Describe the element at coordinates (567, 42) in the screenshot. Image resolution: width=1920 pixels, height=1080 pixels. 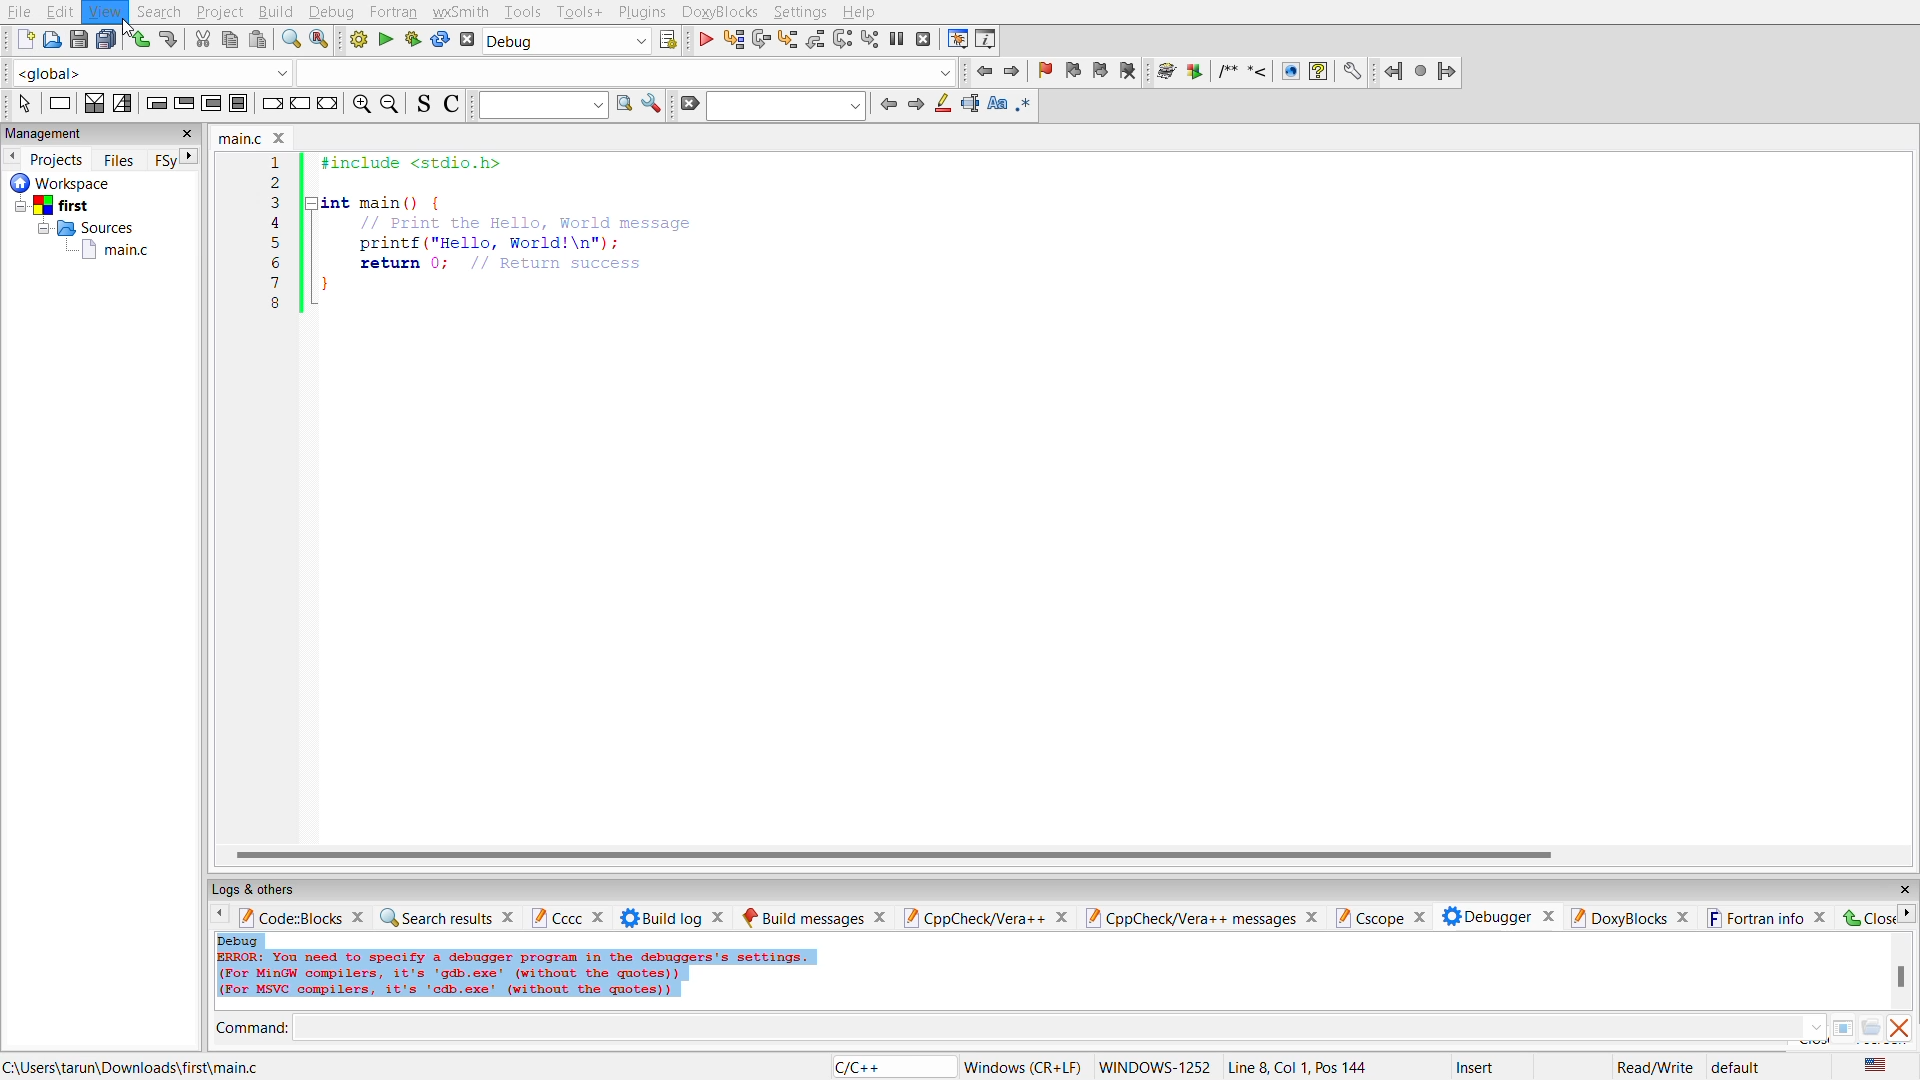
I see `build target` at that location.